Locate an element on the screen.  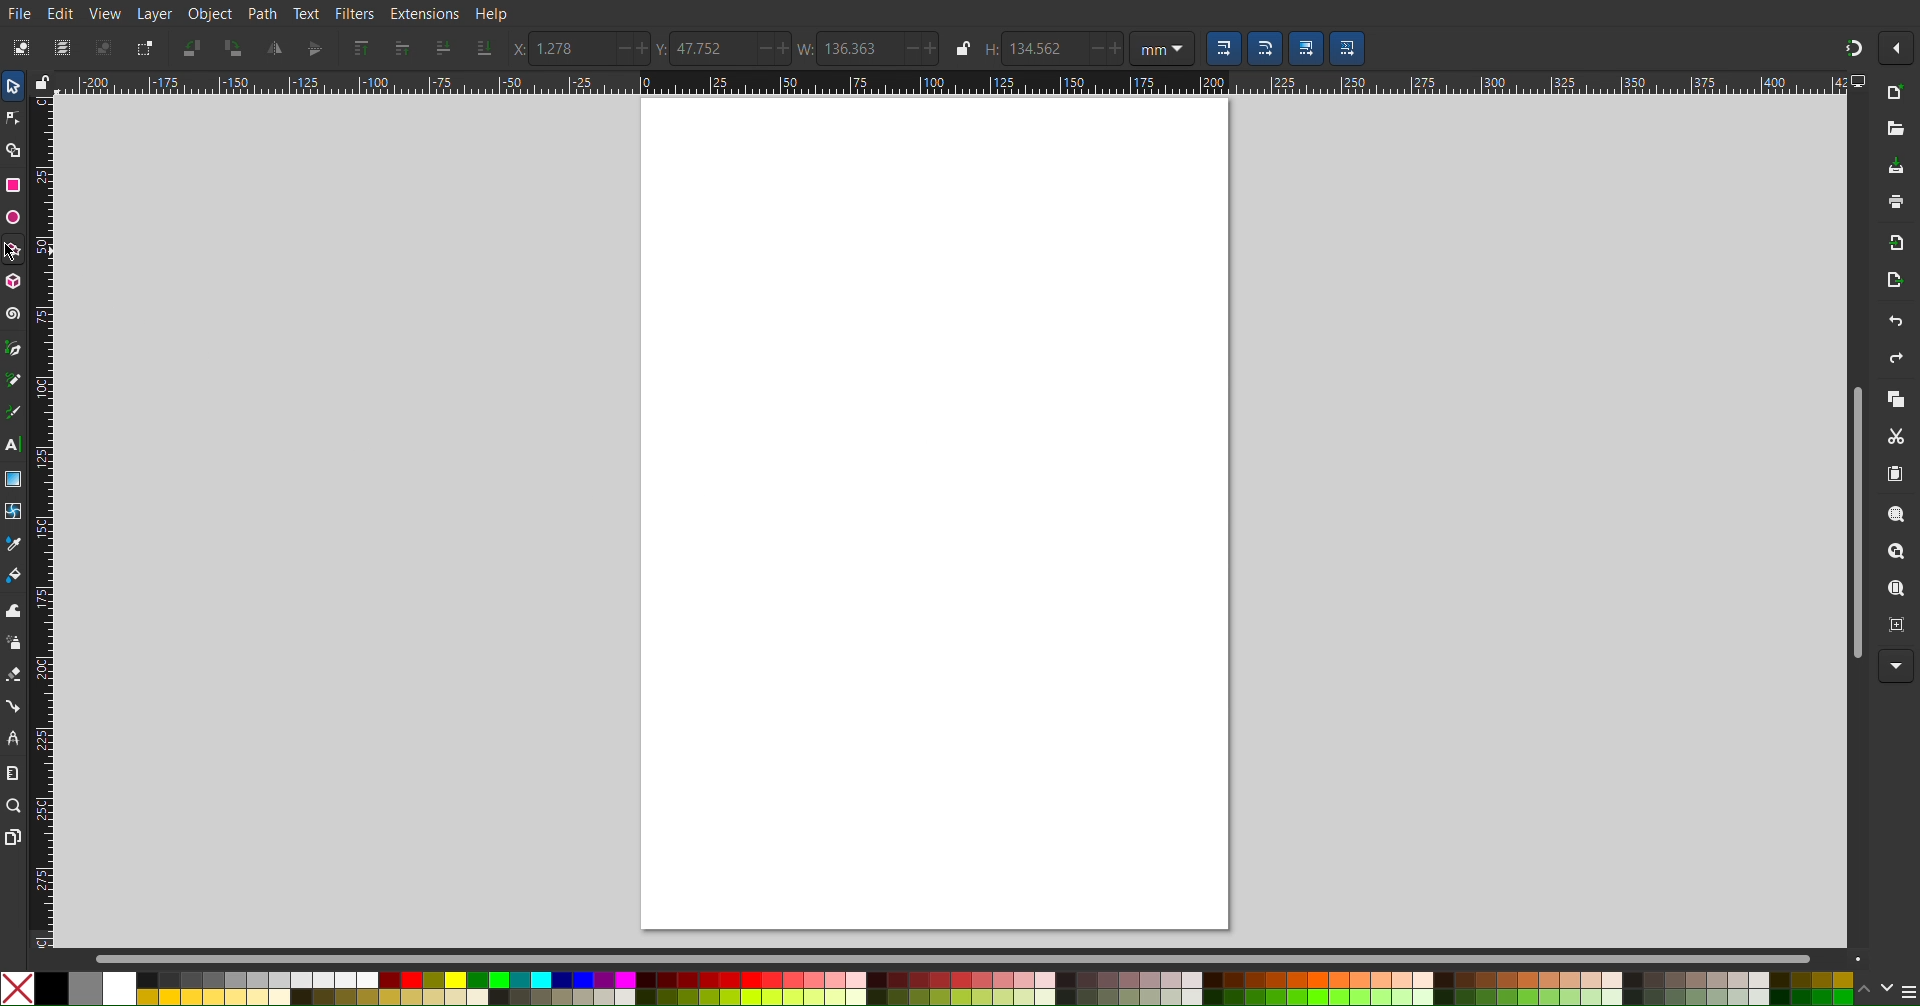
Toggle Selection Box is located at coordinates (144, 49).